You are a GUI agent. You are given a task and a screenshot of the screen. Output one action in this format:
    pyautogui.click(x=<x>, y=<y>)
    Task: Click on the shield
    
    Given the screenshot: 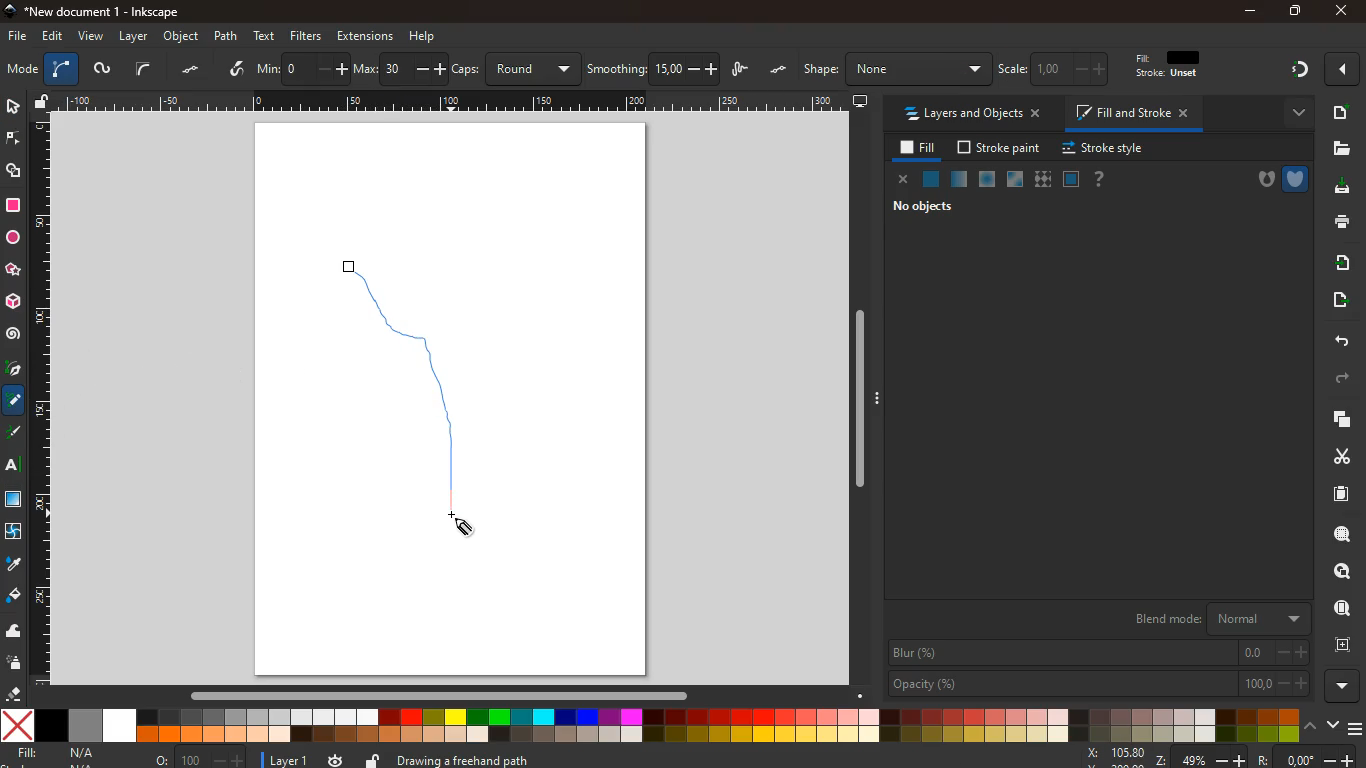 What is the action you would take?
    pyautogui.click(x=1298, y=177)
    